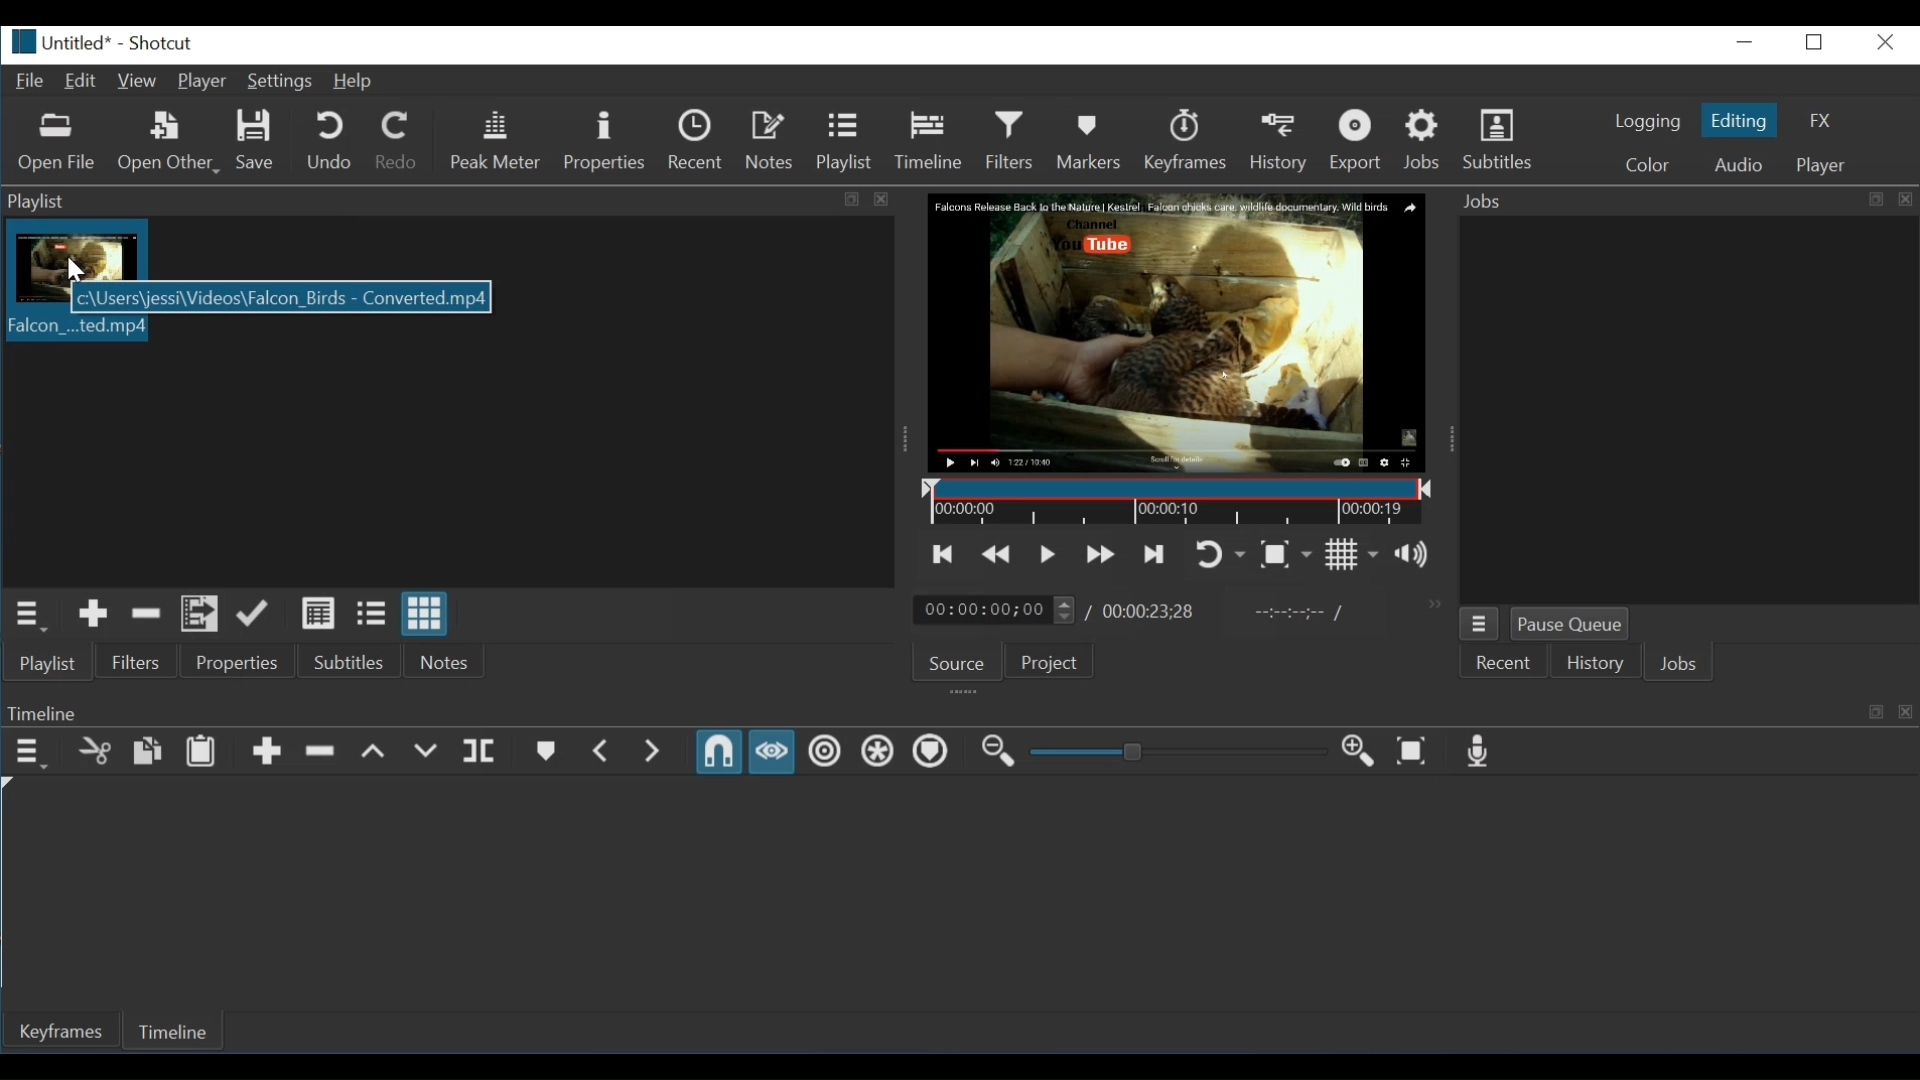 This screenshot has height=1080, width=1920. Describe the element at coordinates (929, 751) in the screenshot. I see `Ripple markers` at that location.